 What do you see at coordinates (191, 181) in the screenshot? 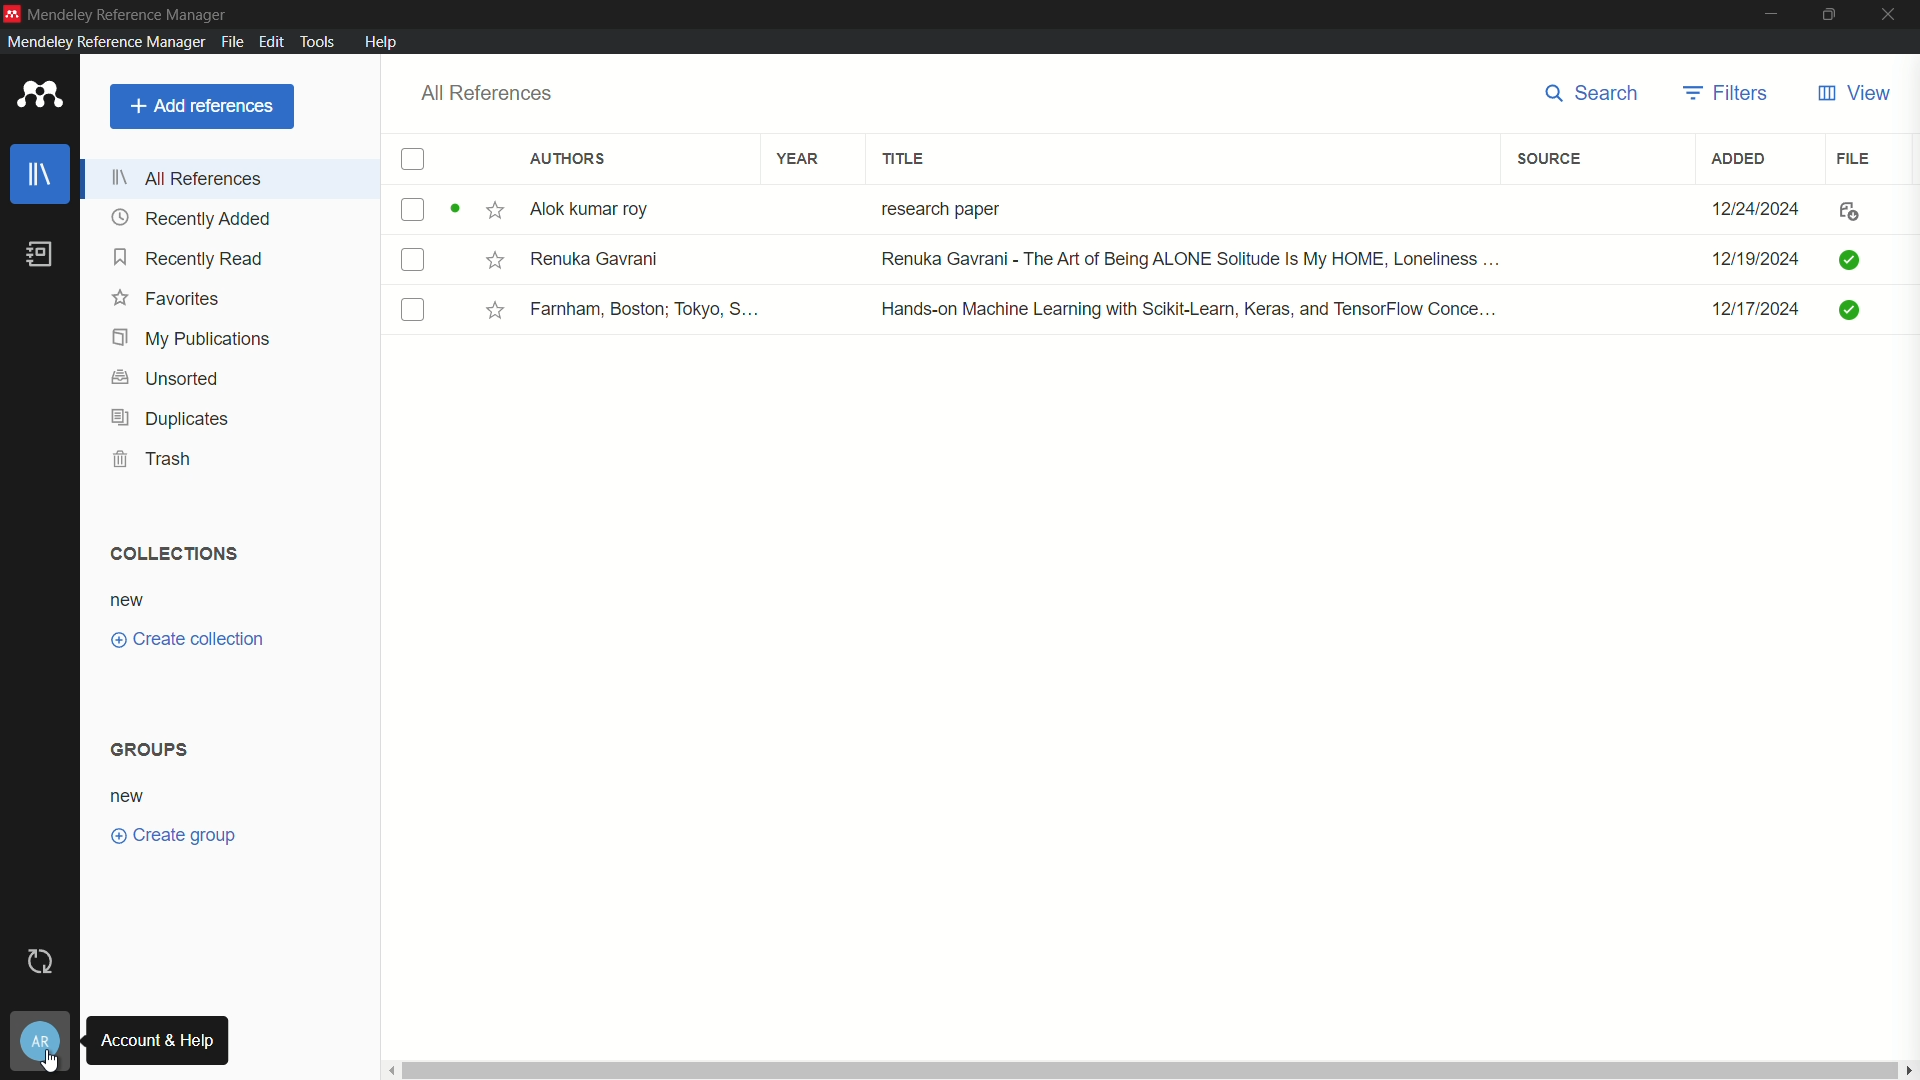
I see `all references` at bounding box center [191, 181].